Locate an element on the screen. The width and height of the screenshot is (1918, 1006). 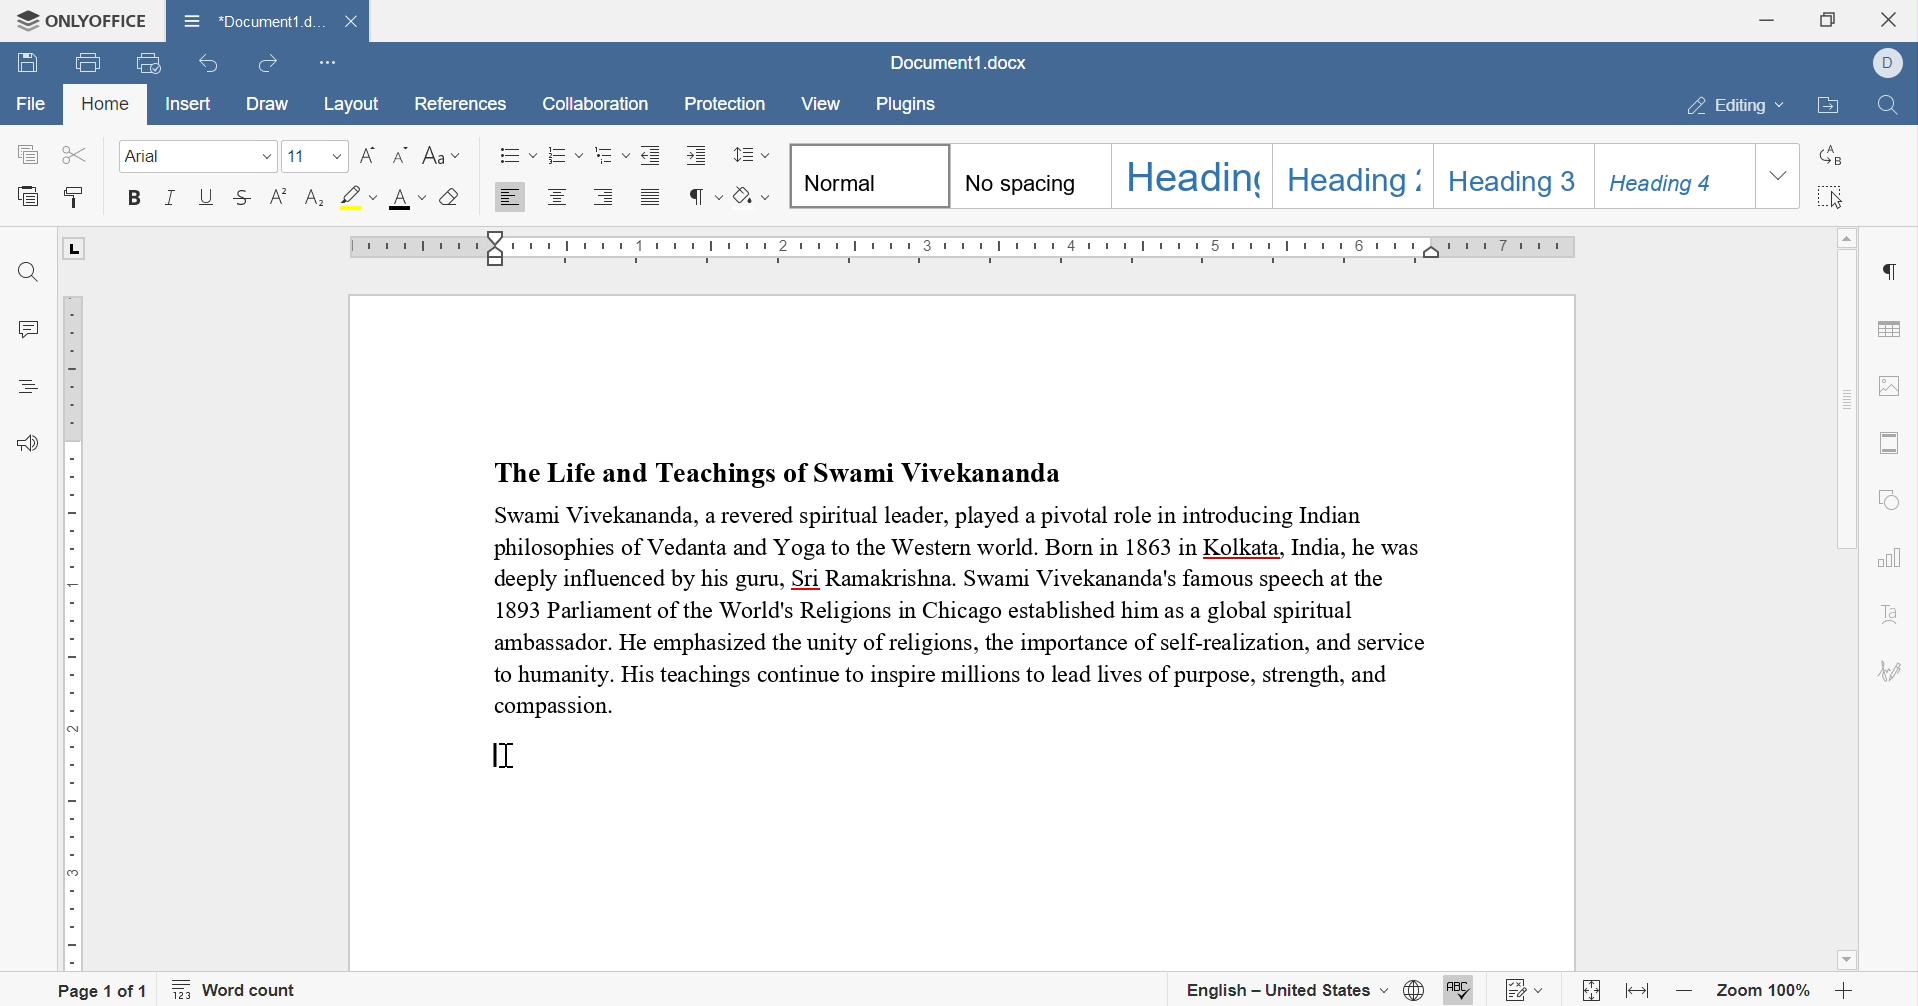
zoom 100% is located at coordinates (1765, 995).